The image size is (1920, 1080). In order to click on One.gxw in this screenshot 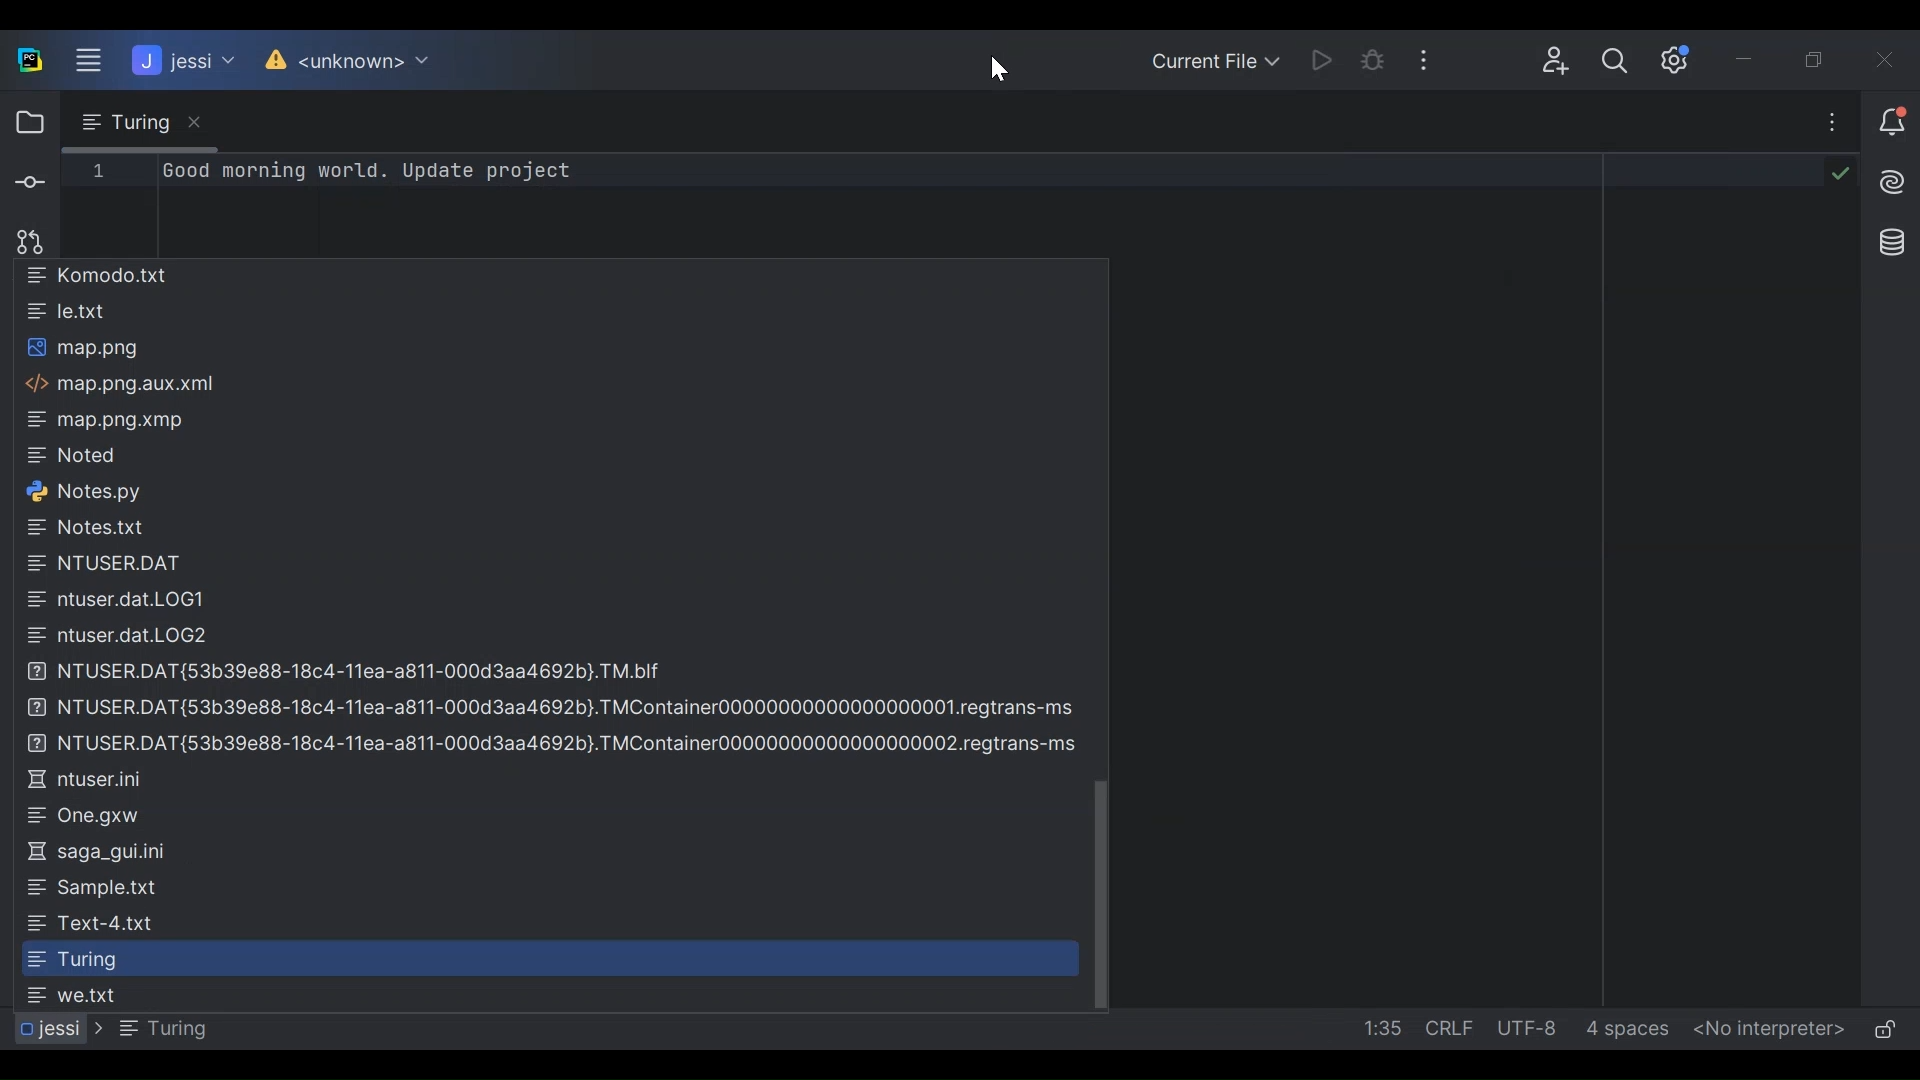, I will do `click(84, 815)`.